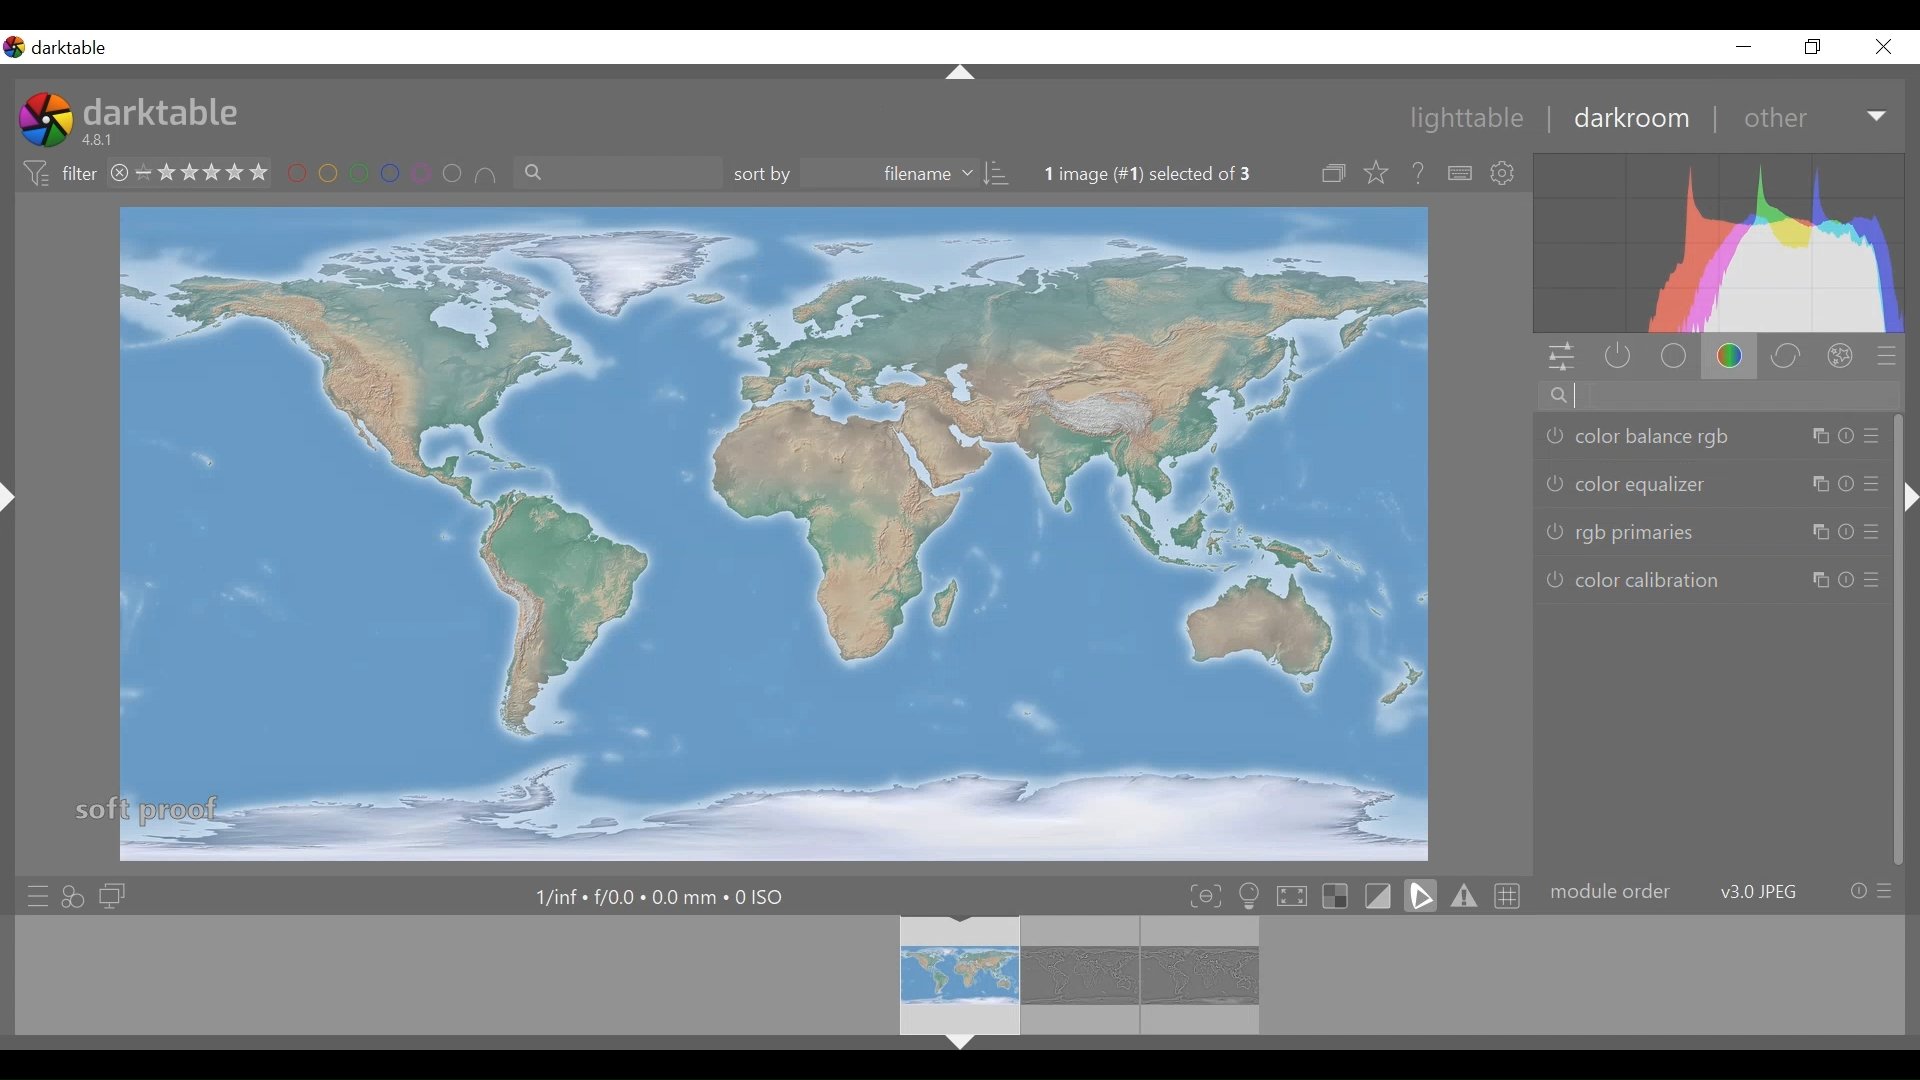 The width and height of the screenshot is (1920, 1080). Describe the element at coordinates (394, 175) in the screenshot. I see `filter by images color label` at that location.